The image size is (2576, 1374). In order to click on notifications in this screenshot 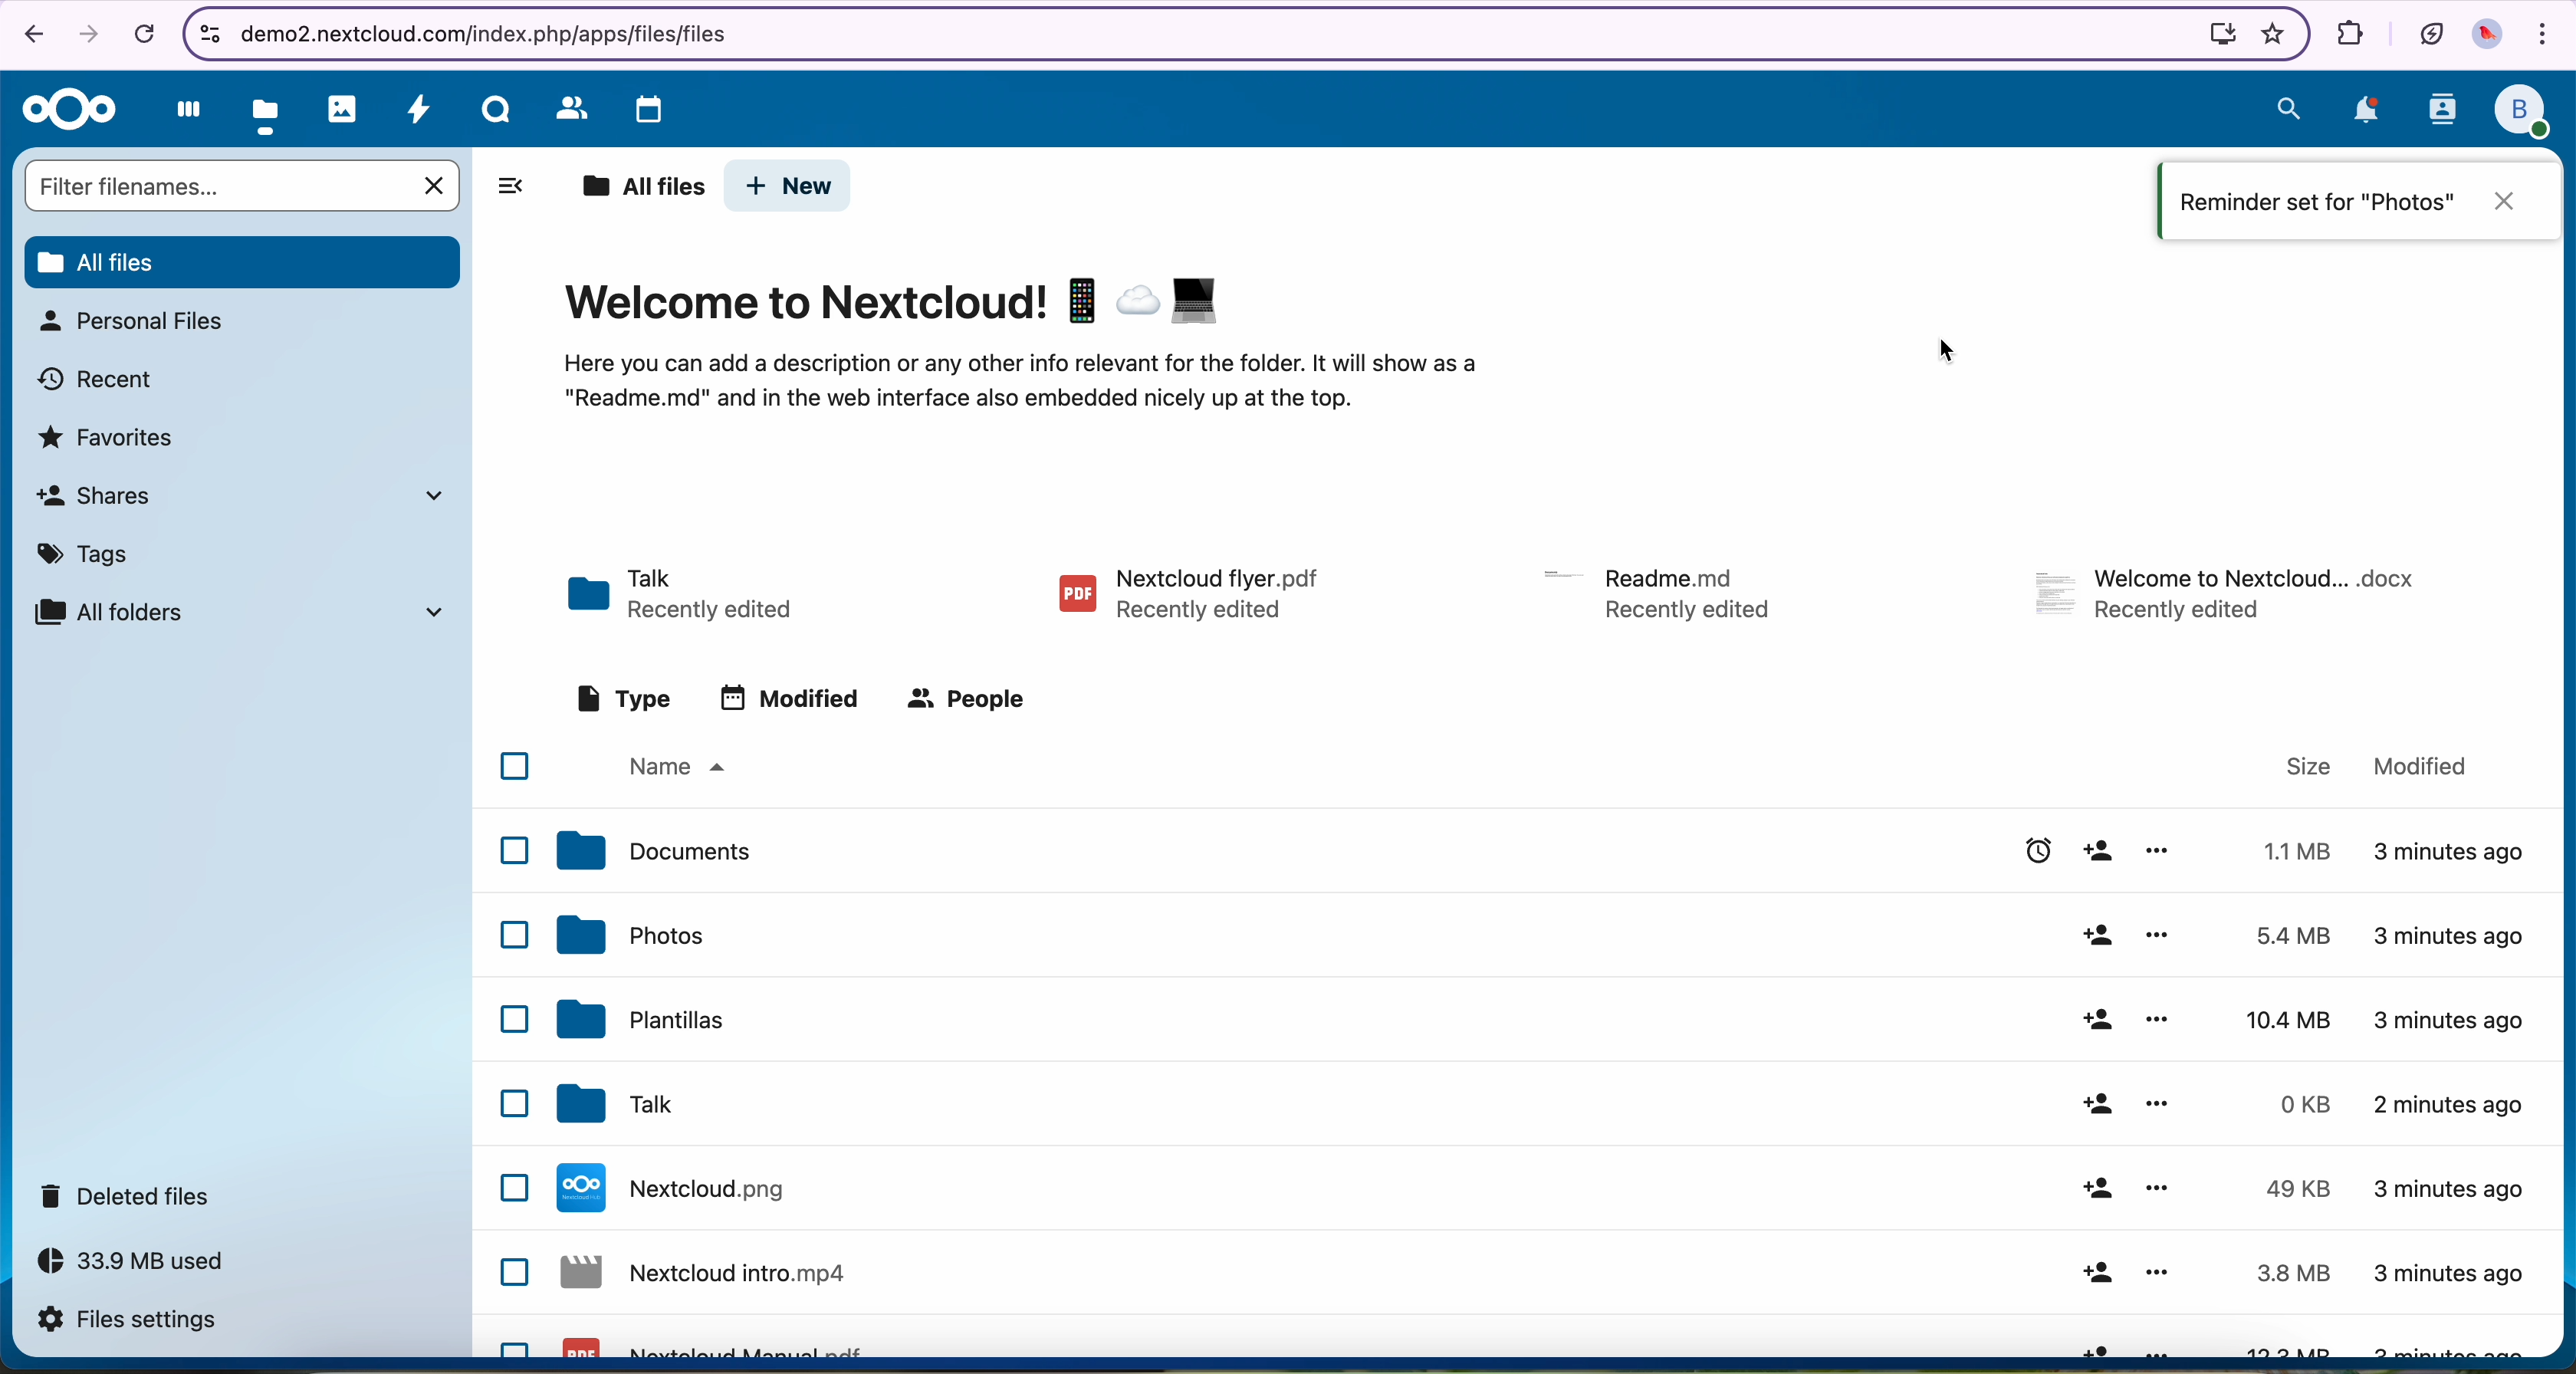, I will do `click(2365, 112)`.